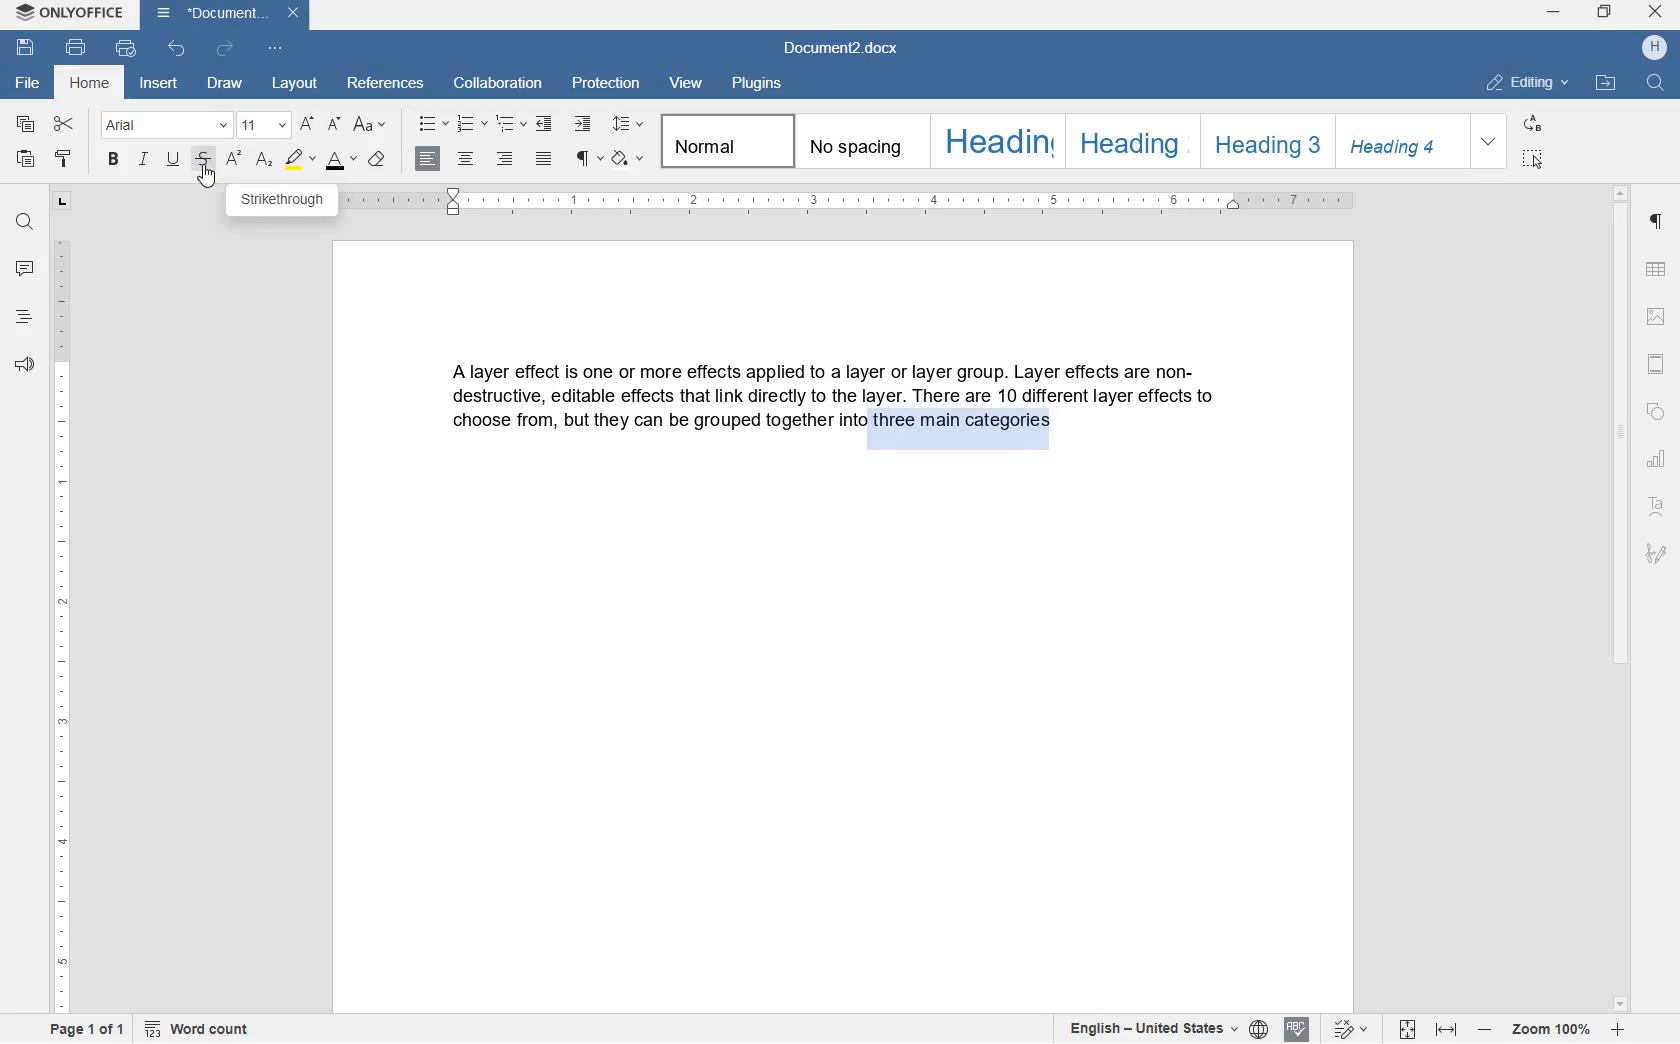 The width and height of the screenshot is (1680, 1044). What do you see at coordinates (23, 365) in the screenshot?
I see `feedback and surpport` at bounding box center [23, 365].